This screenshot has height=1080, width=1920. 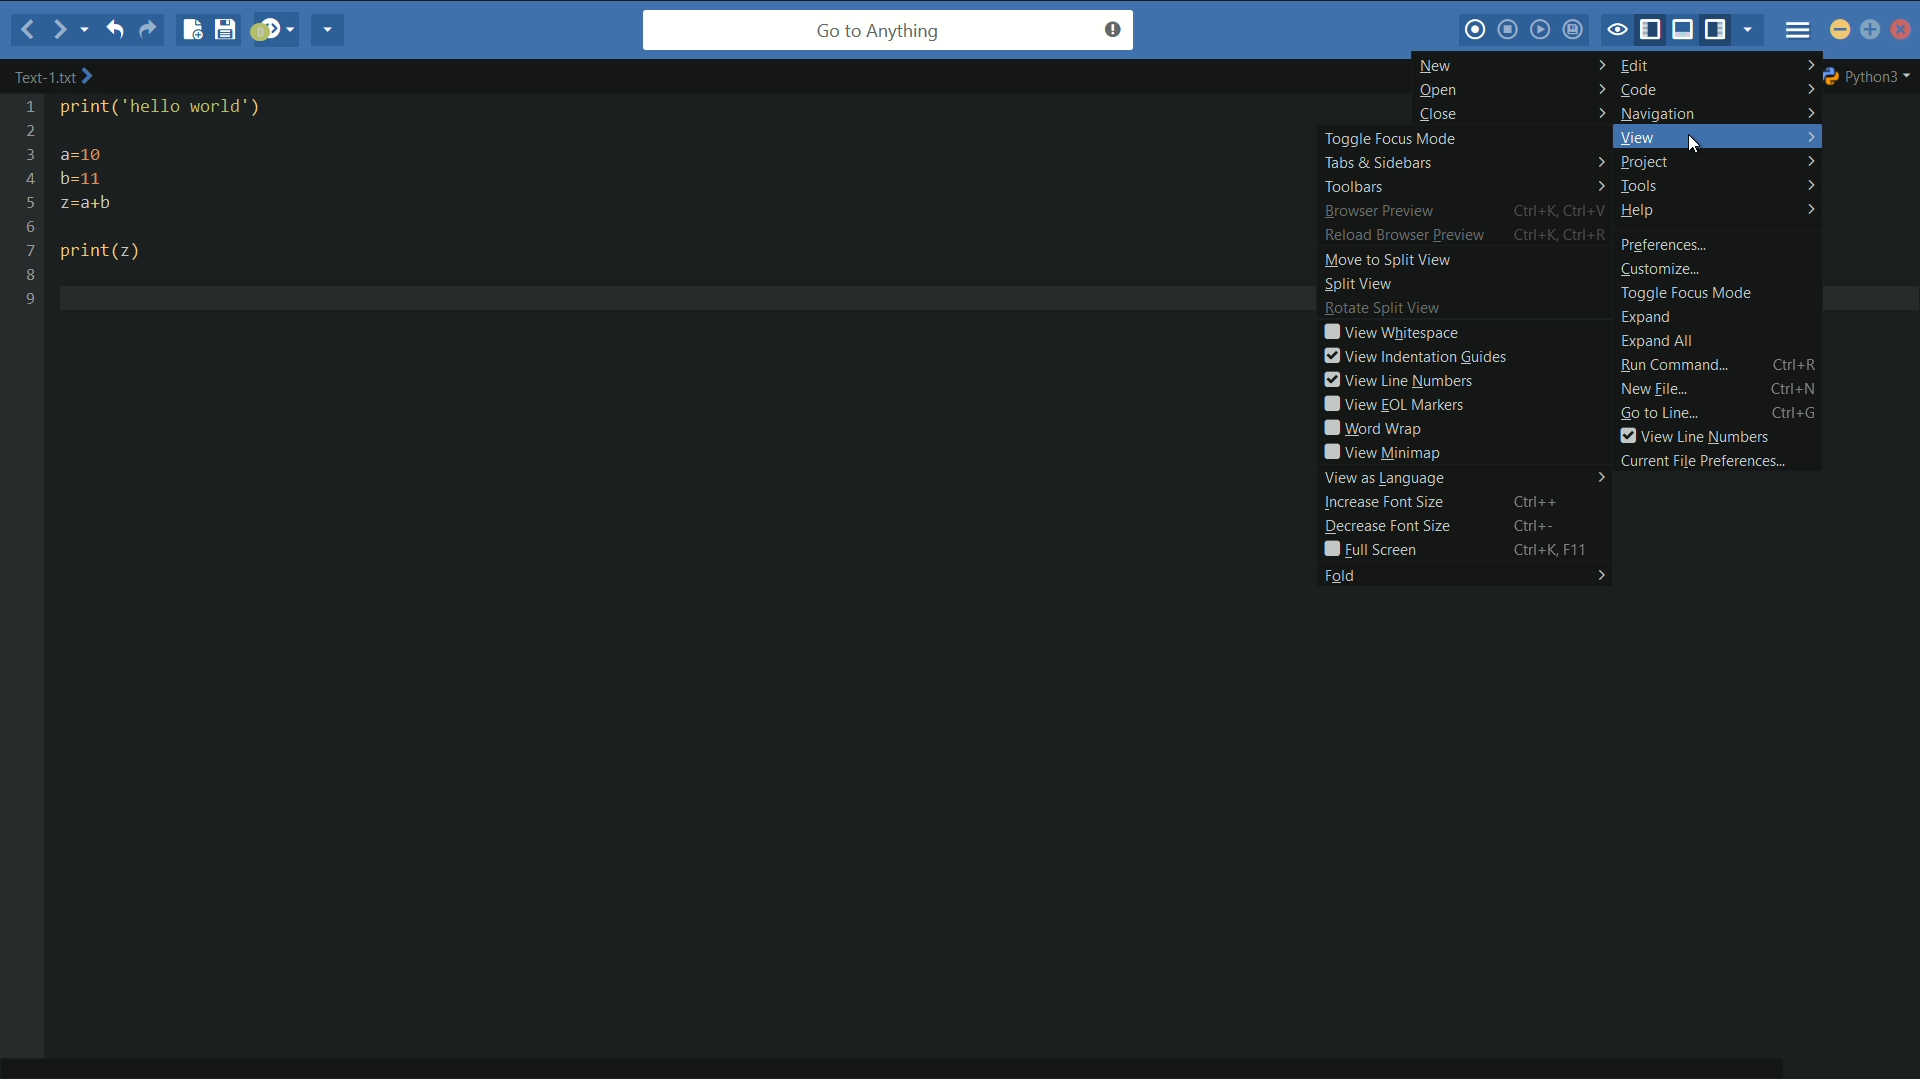 What do you see at coordinates (1359, 286) in the screenshot?
I see `split view` at bounding box center [1359, 286].